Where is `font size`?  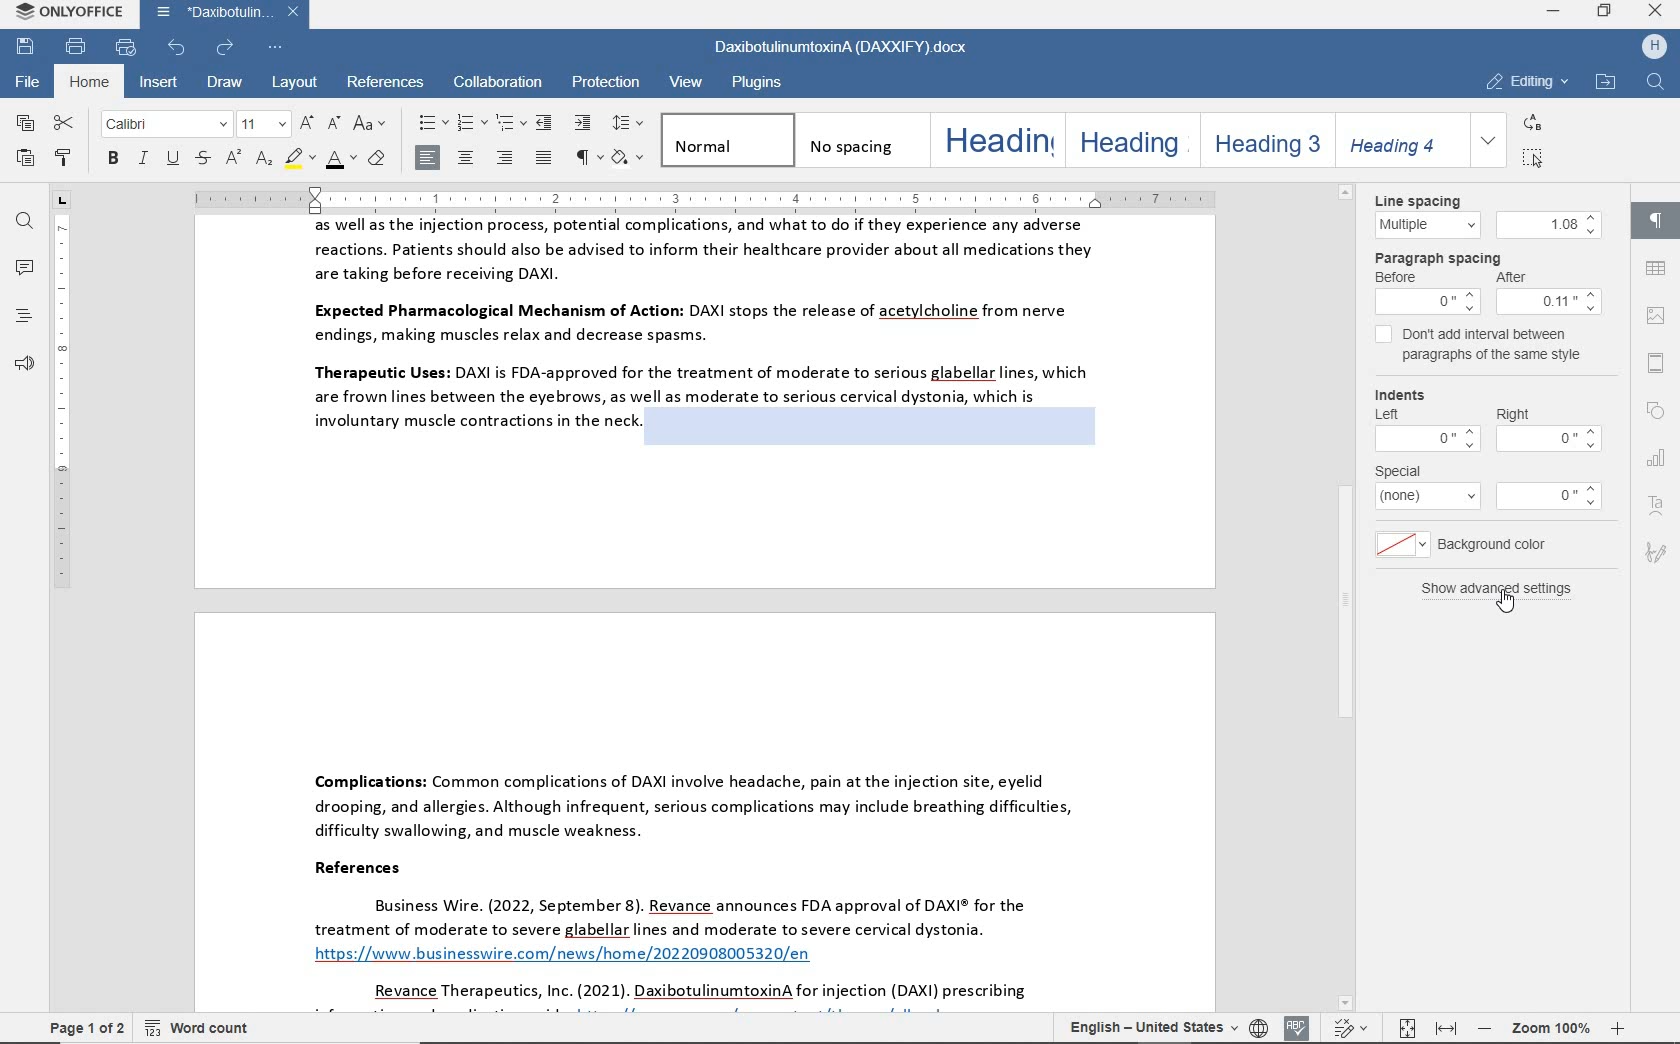
font size is located at coordinates (261, 125).